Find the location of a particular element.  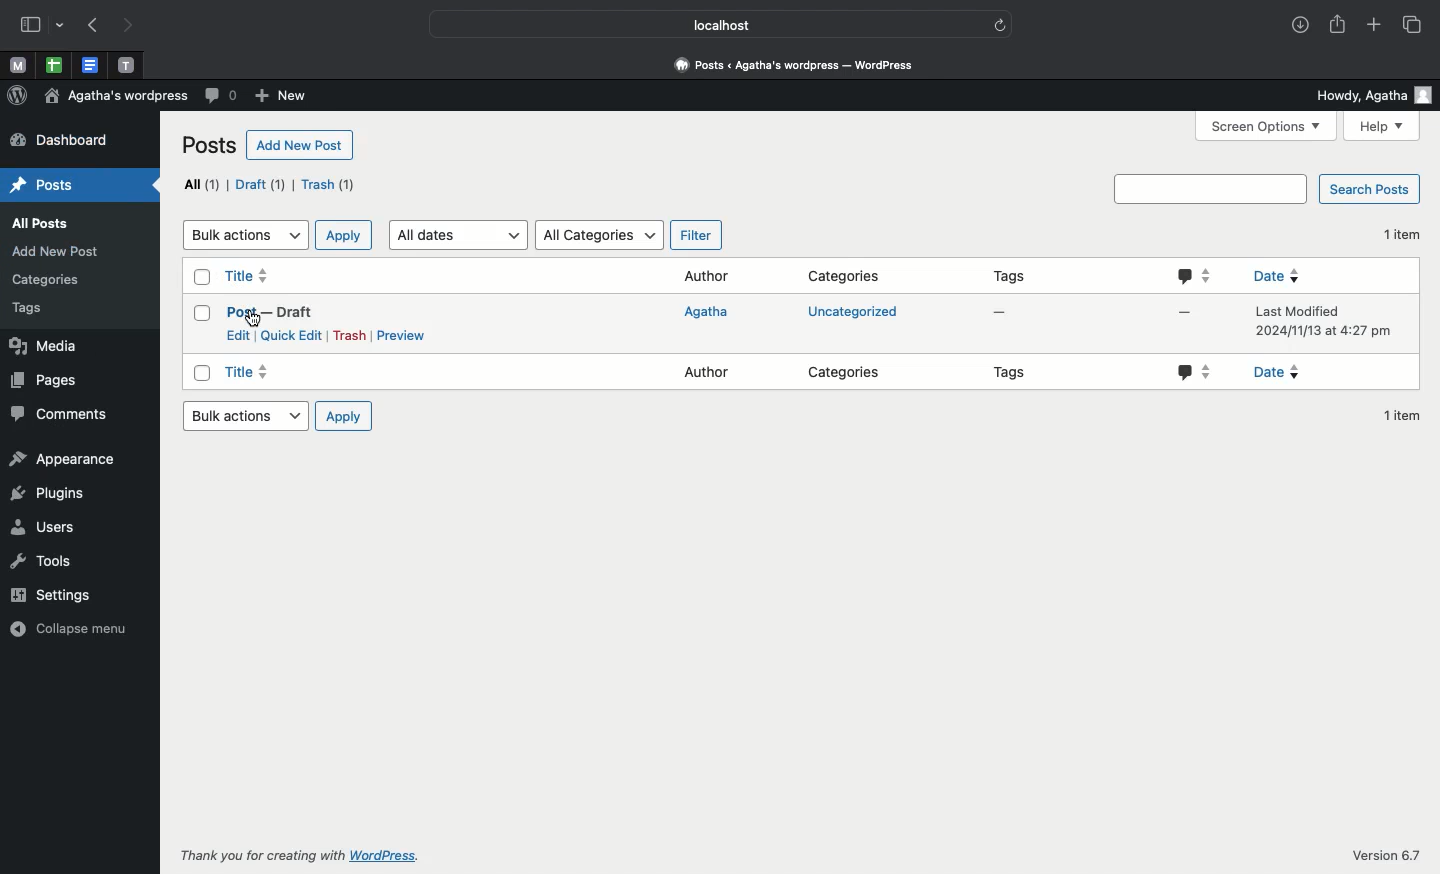

Version 6.7 is located at coordinates (1387, 856).